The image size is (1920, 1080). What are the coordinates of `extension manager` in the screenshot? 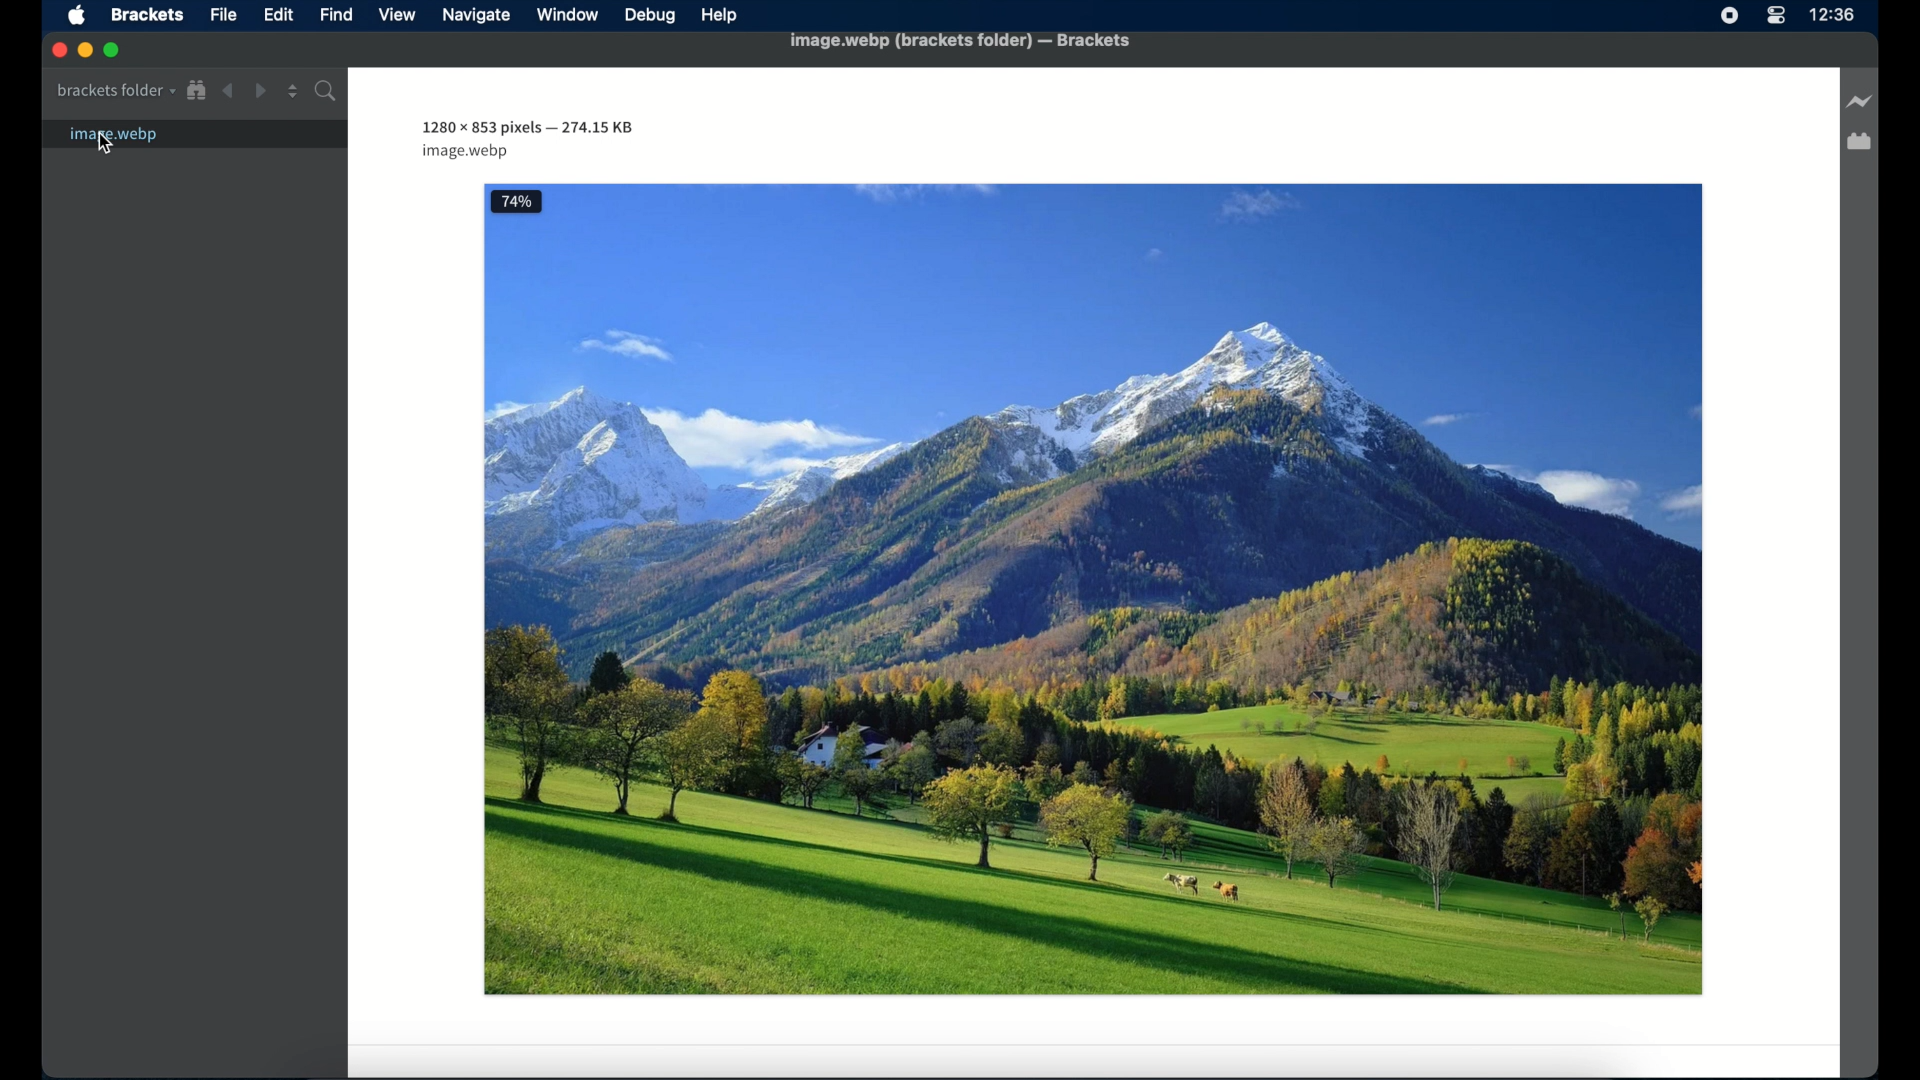 It's located at (1859, 142).